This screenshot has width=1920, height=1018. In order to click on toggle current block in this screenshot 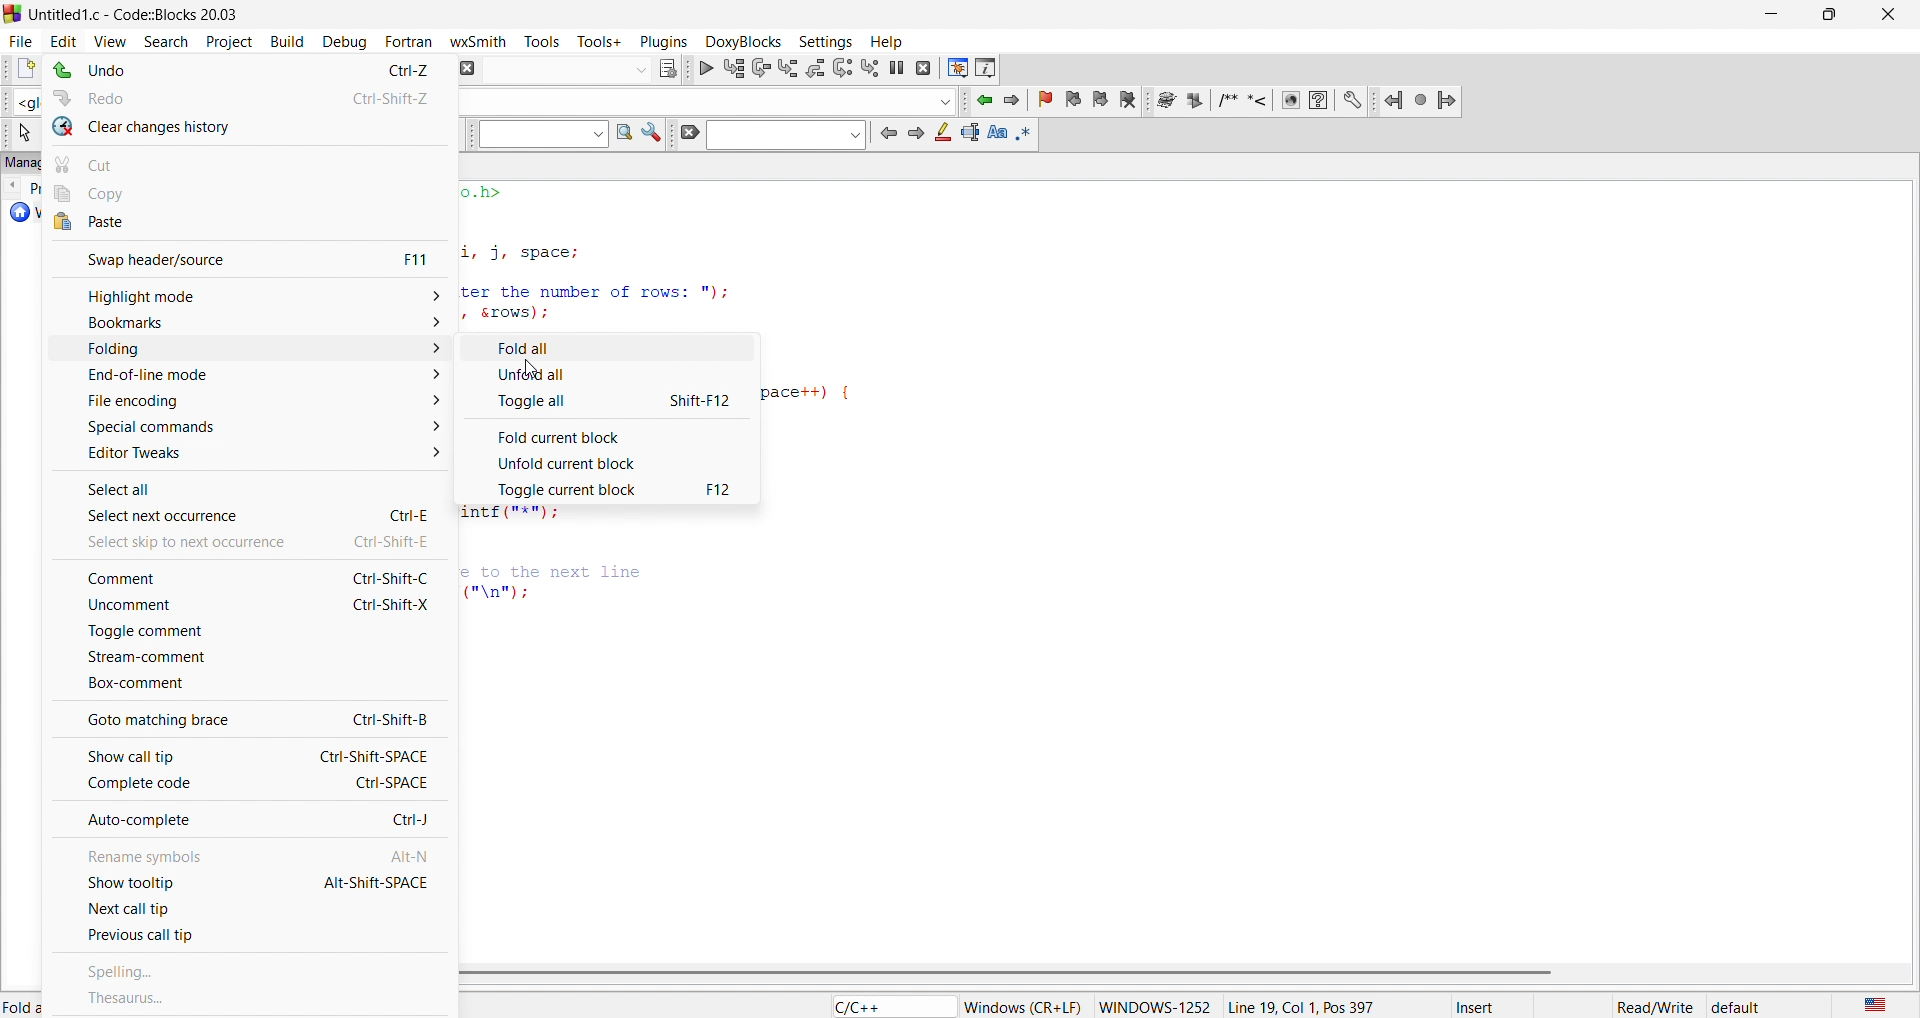, I will do `click(614, 490)`.